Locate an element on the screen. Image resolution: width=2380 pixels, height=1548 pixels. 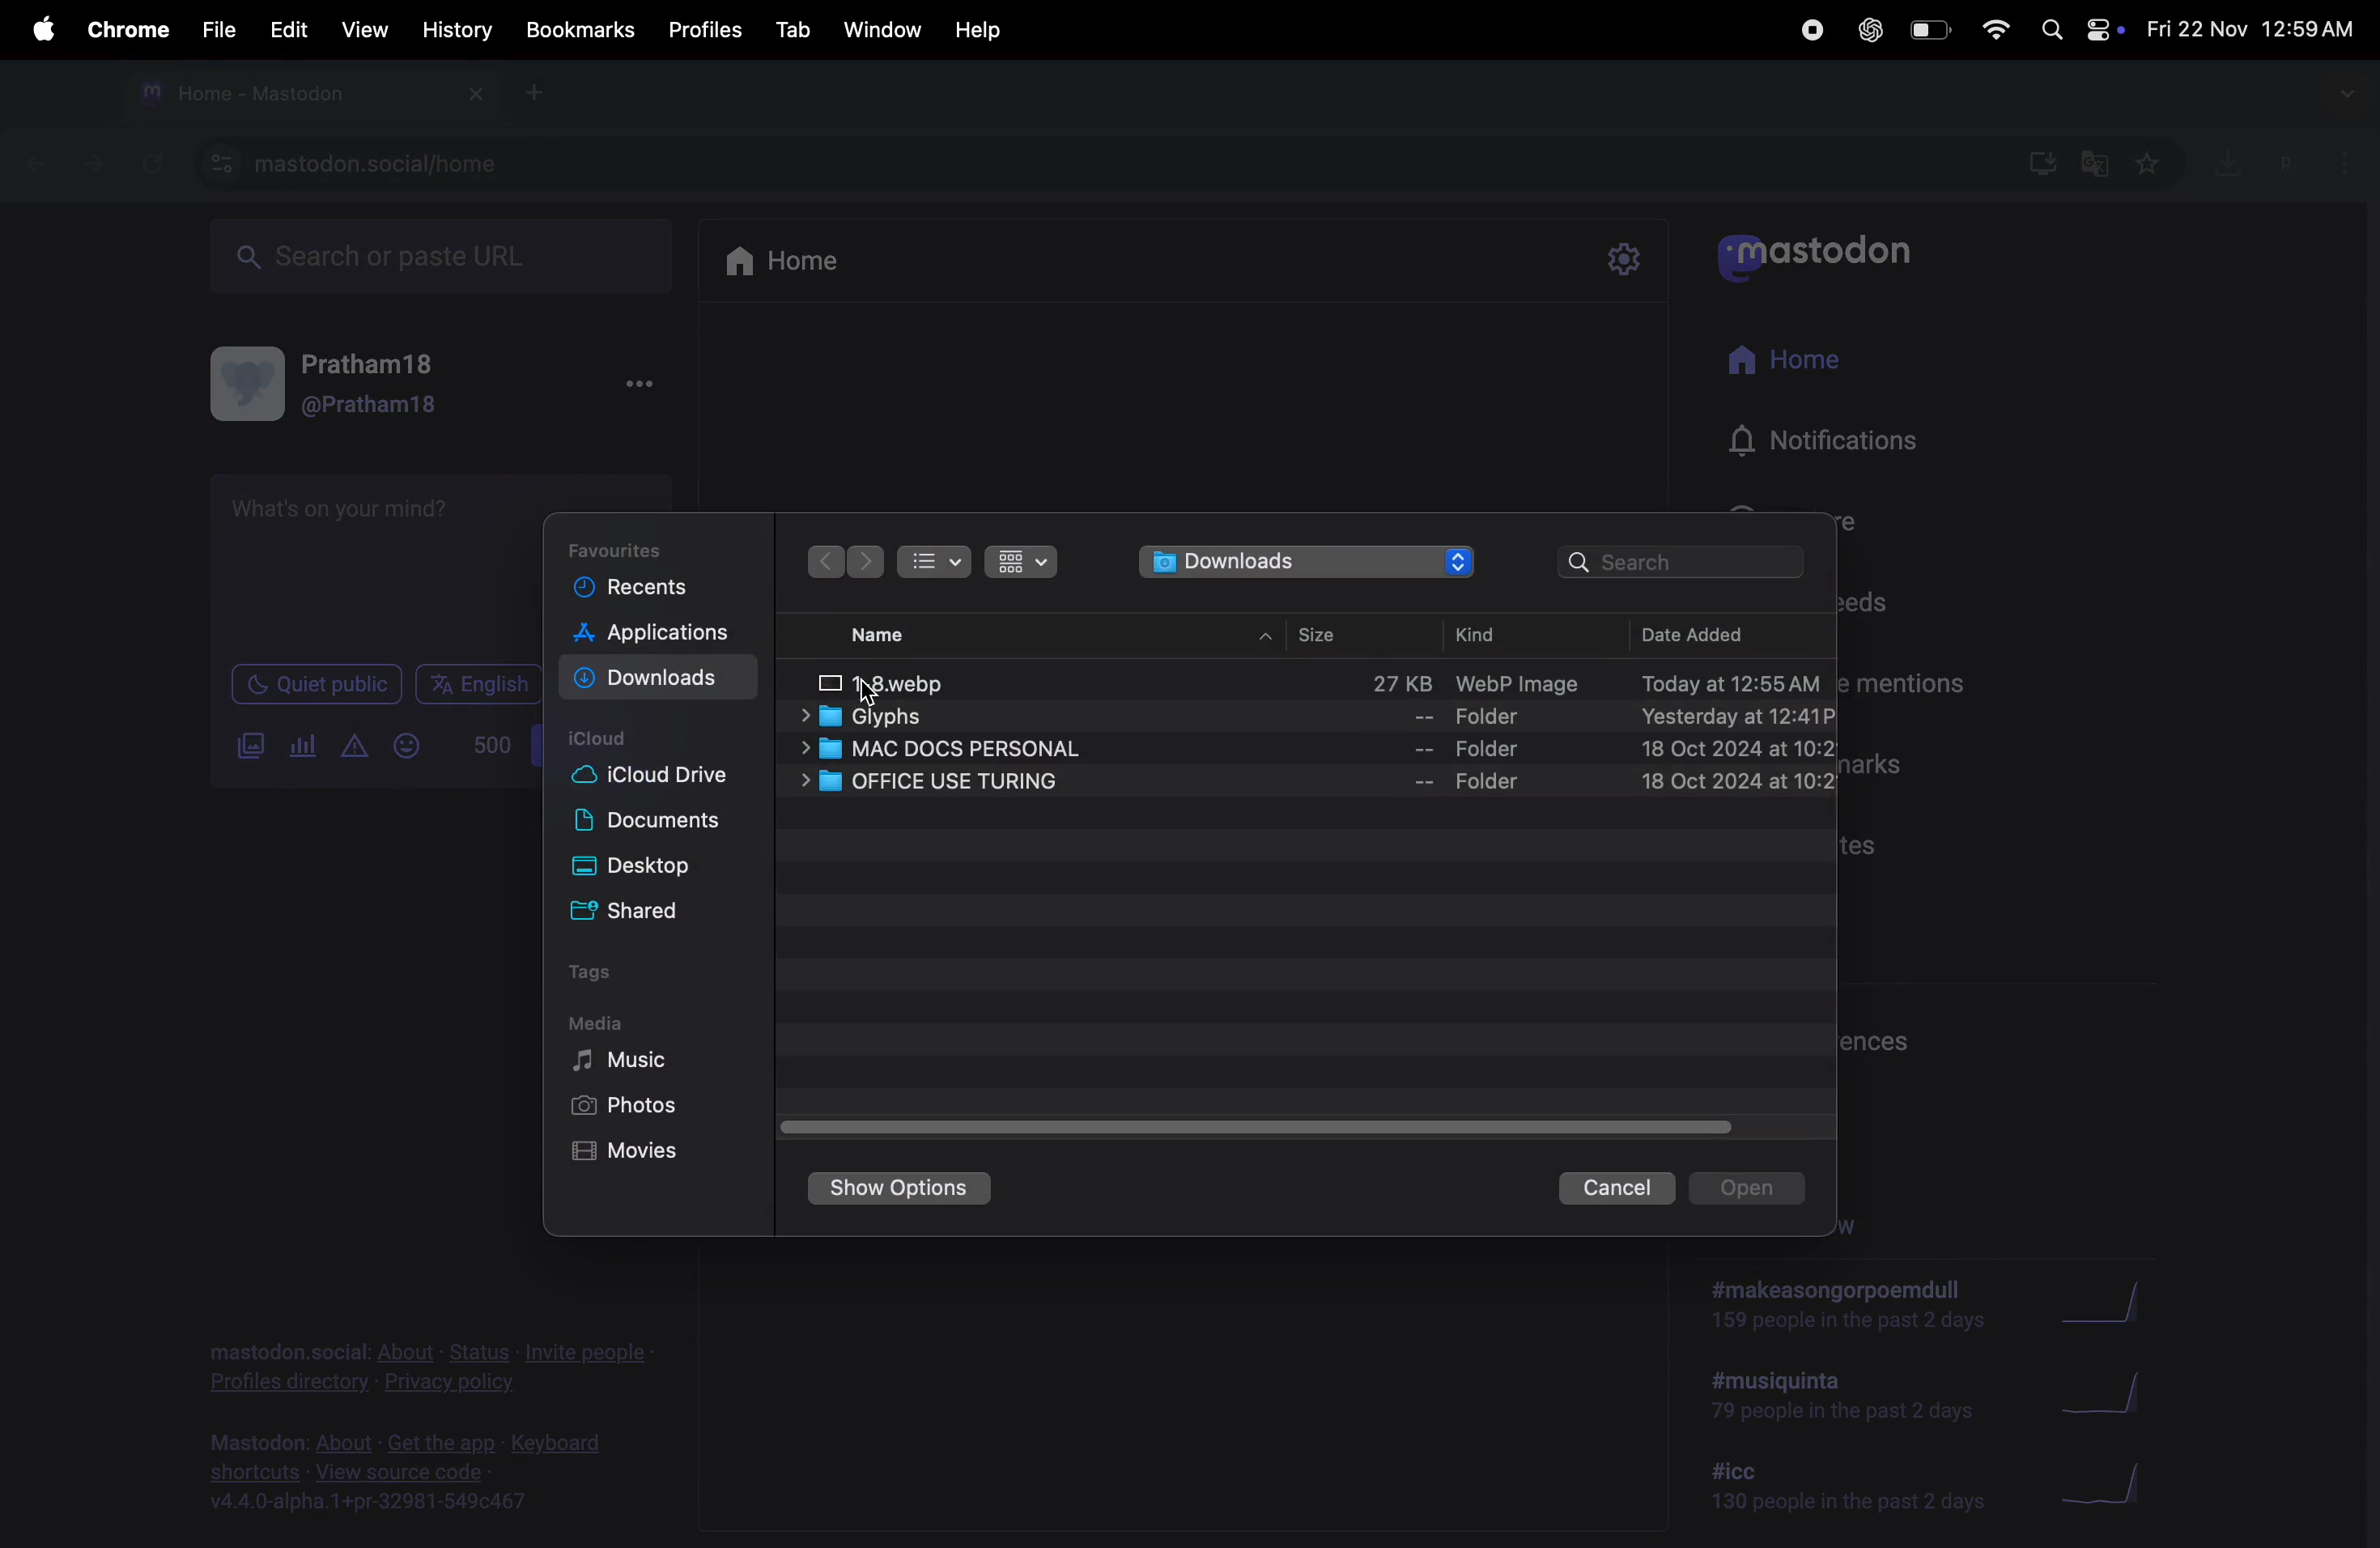
graphs is located at coordinates (2105, 1478).